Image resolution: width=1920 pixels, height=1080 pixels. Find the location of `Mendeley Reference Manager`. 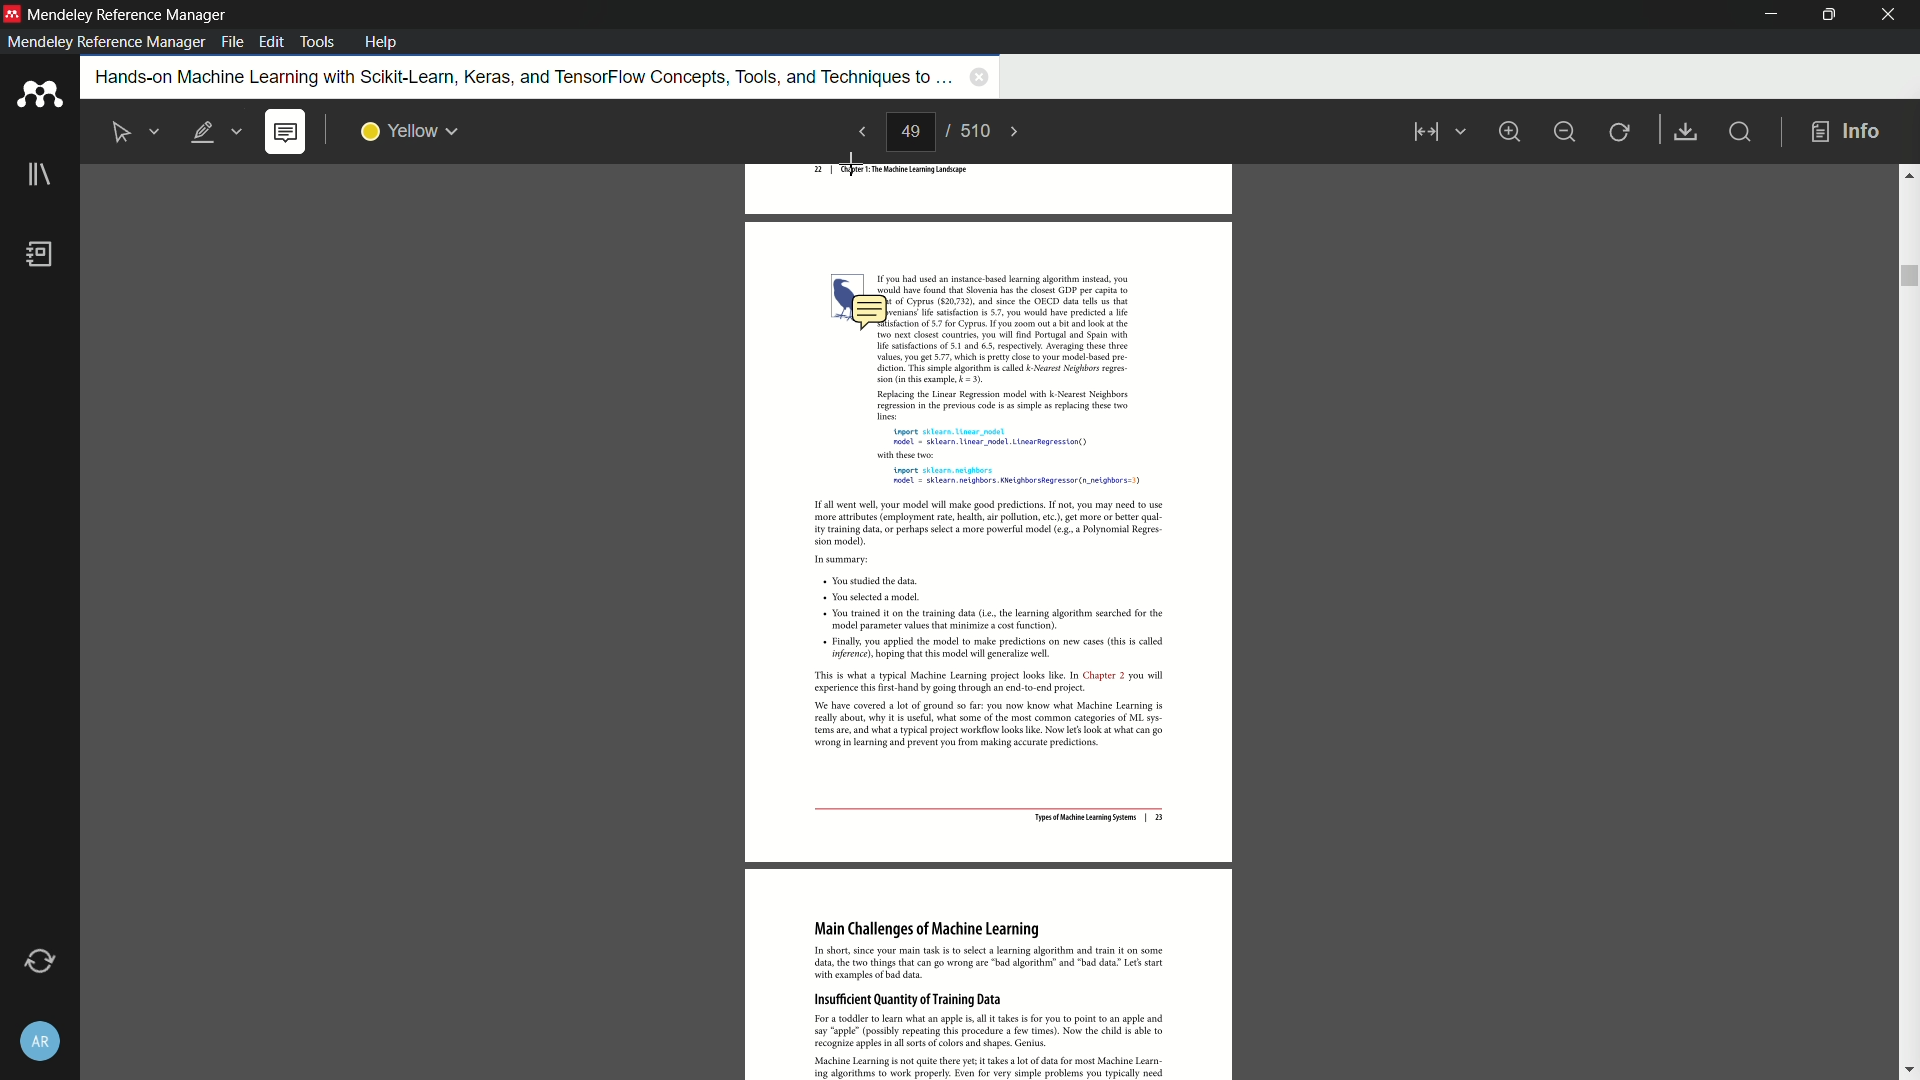

Mendeley Reference Manager is located at coordinates (128, 15).